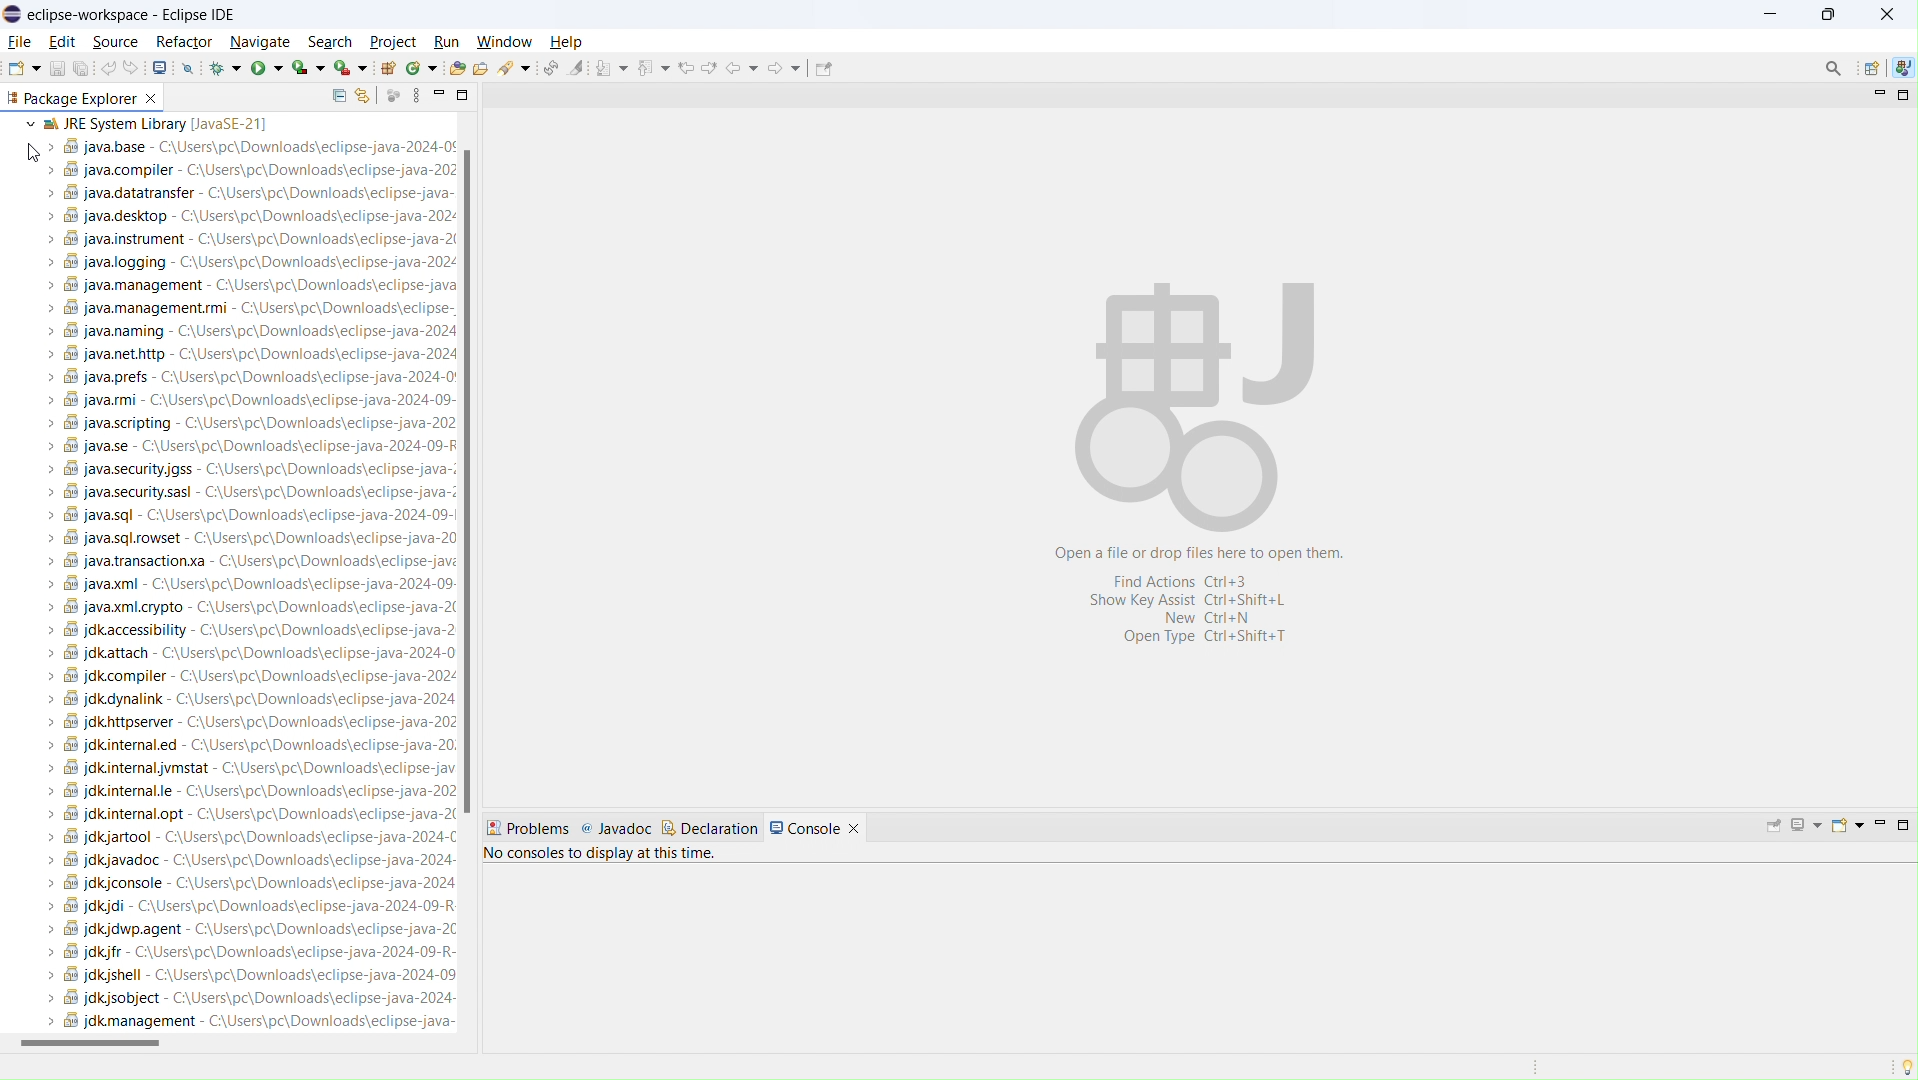 The image size is (1918, 1080). I want to click on save, so click(58, 68).